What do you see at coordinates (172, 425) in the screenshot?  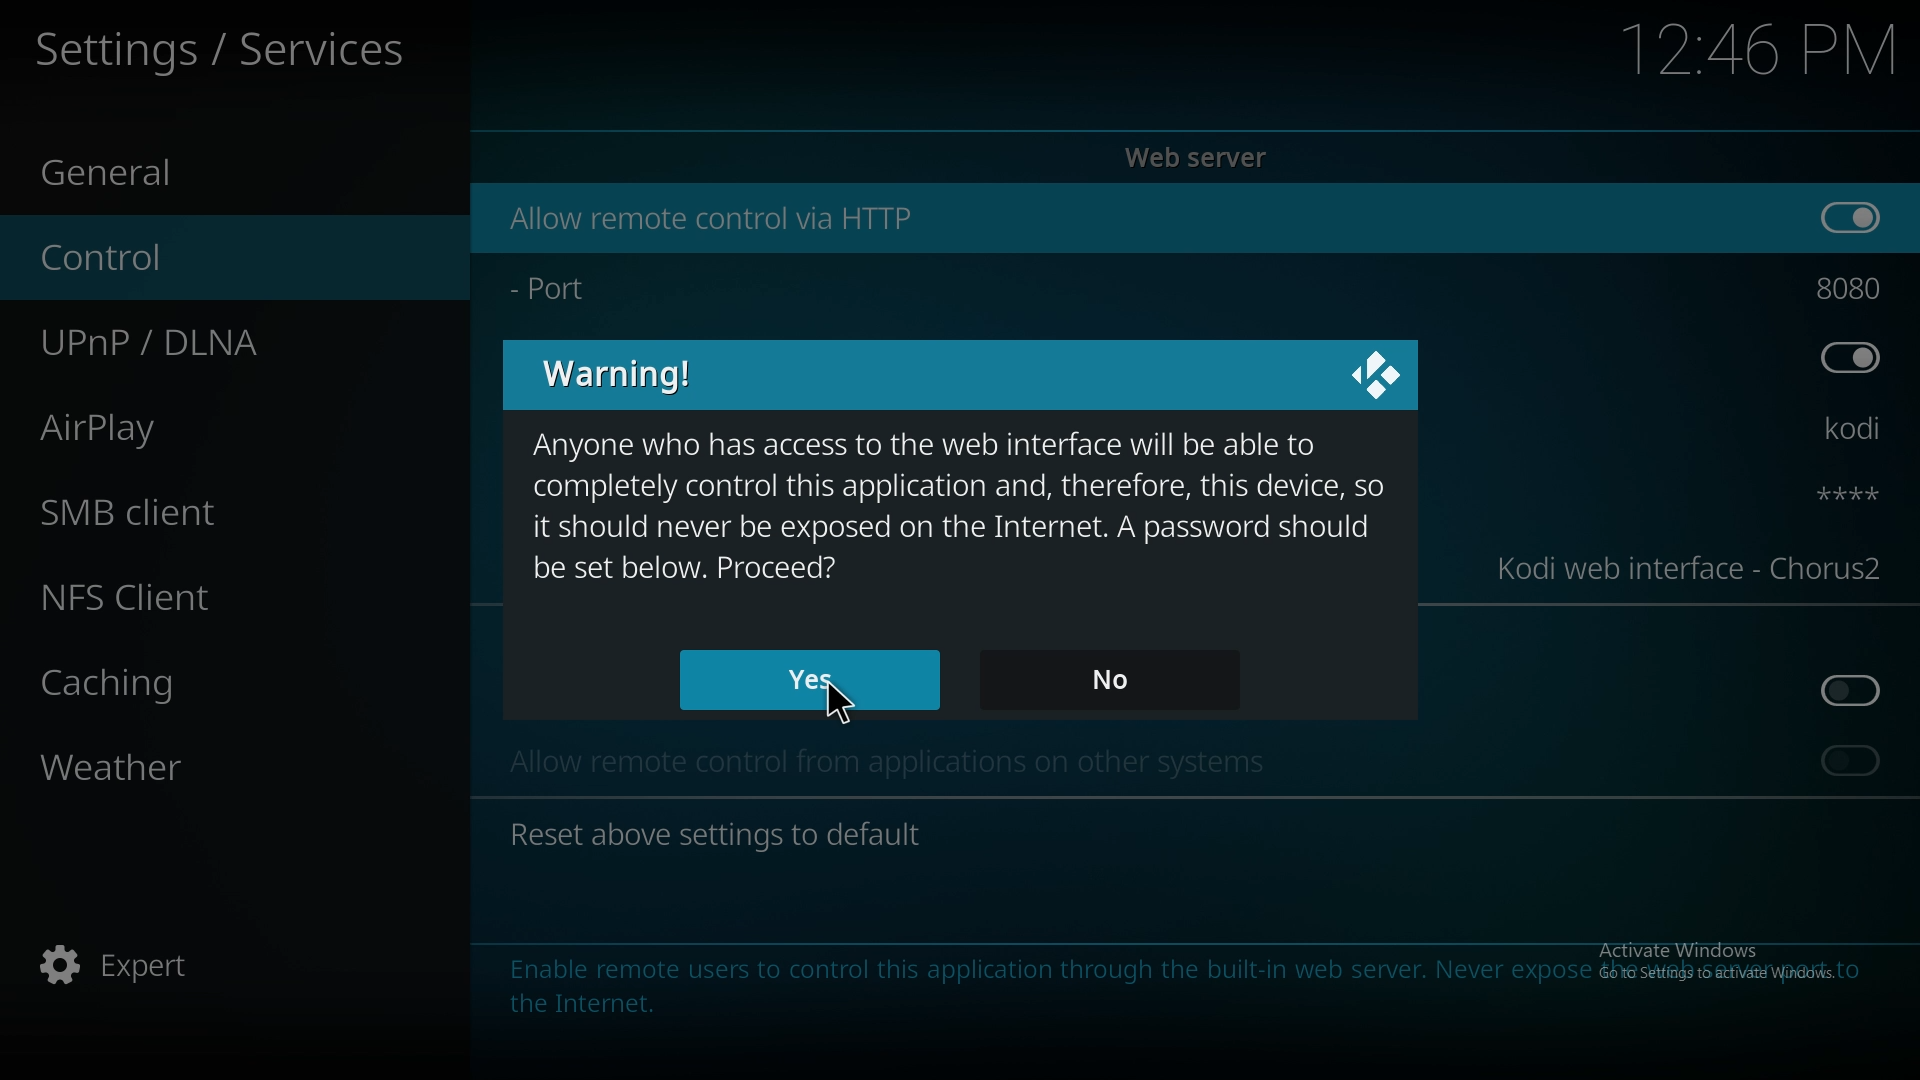 I see `airplay` at bounding box center [172, 425].